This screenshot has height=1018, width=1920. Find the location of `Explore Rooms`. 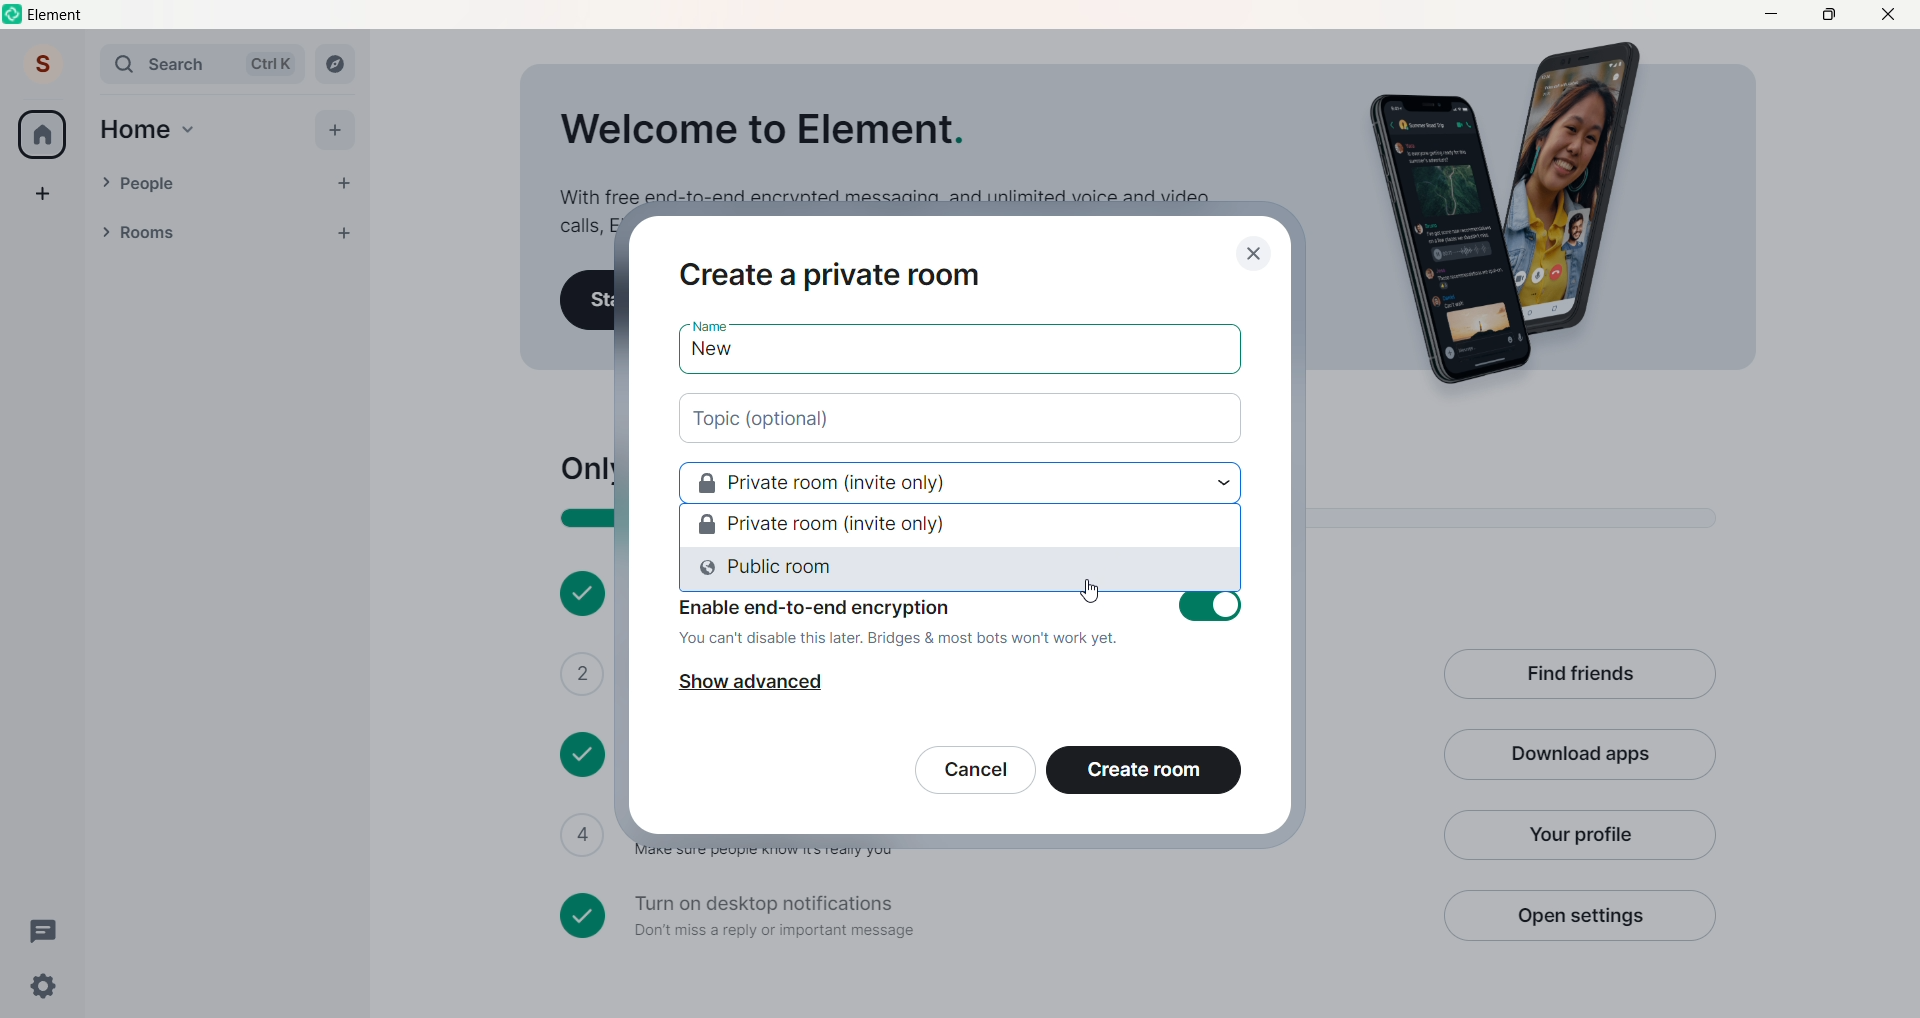

Explore Rooms is located at coordinates (336, 64).